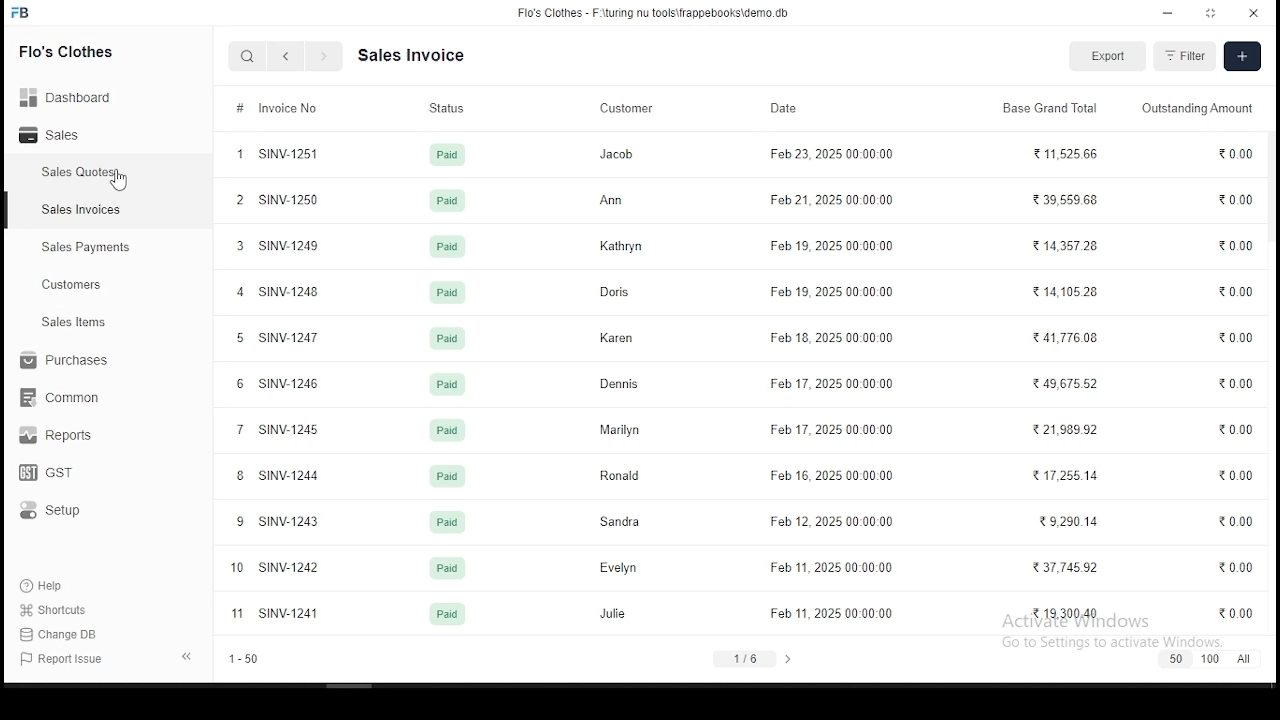 This screenshot has width=1280, height=720. I want to click on 0.00, so click(1233, 336).